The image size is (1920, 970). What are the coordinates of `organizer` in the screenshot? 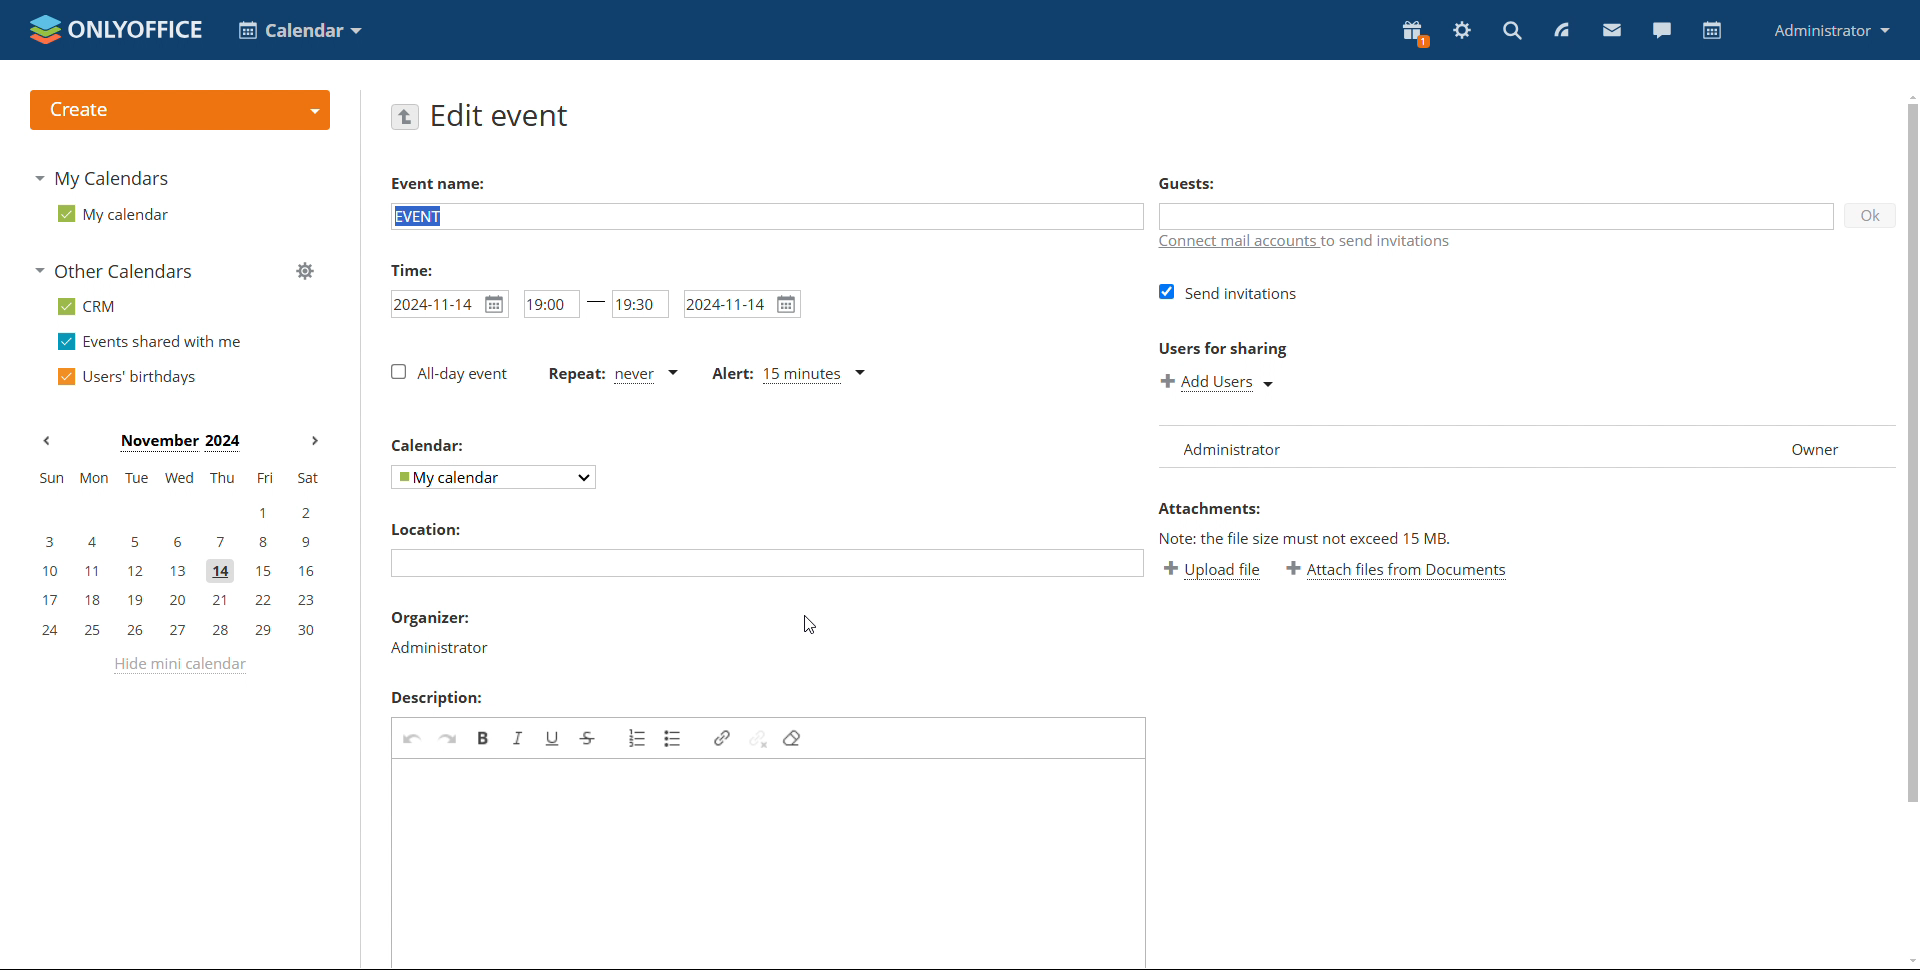 It's located at (442, 617).